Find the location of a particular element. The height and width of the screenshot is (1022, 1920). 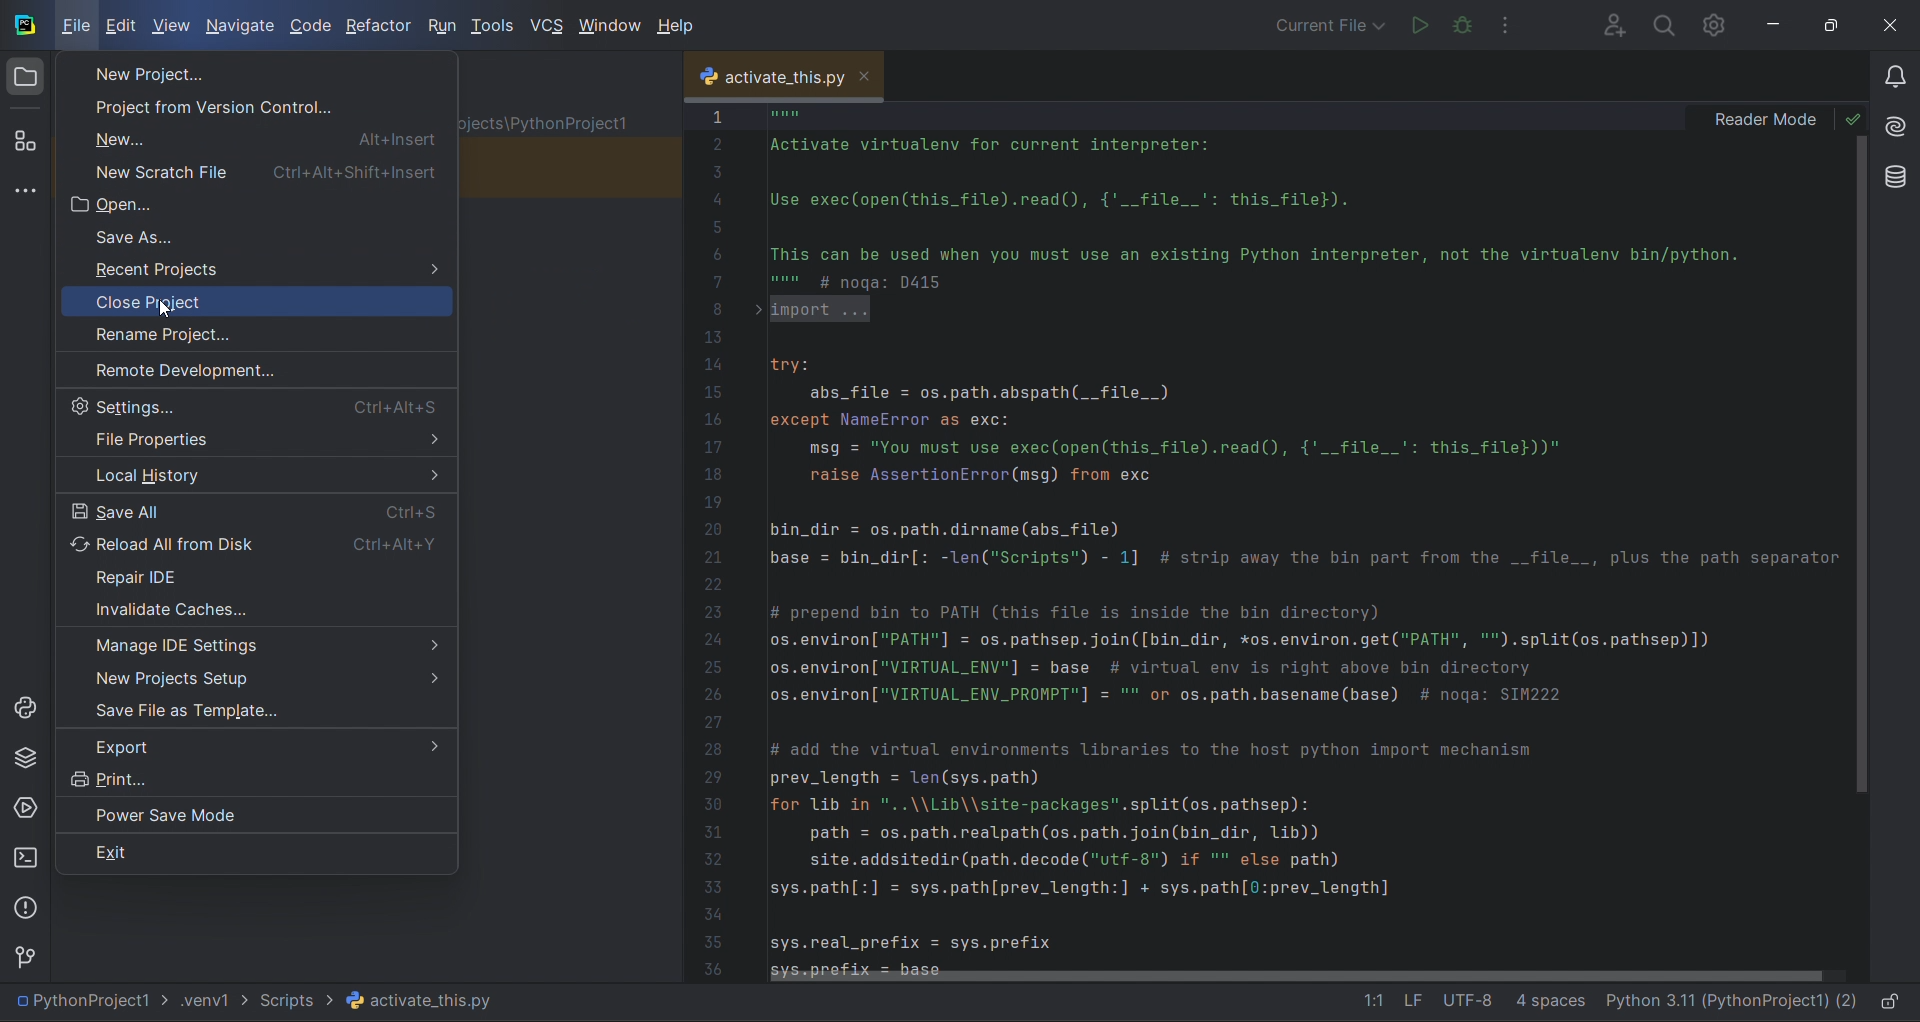

file is located at coordinates (76, 26).